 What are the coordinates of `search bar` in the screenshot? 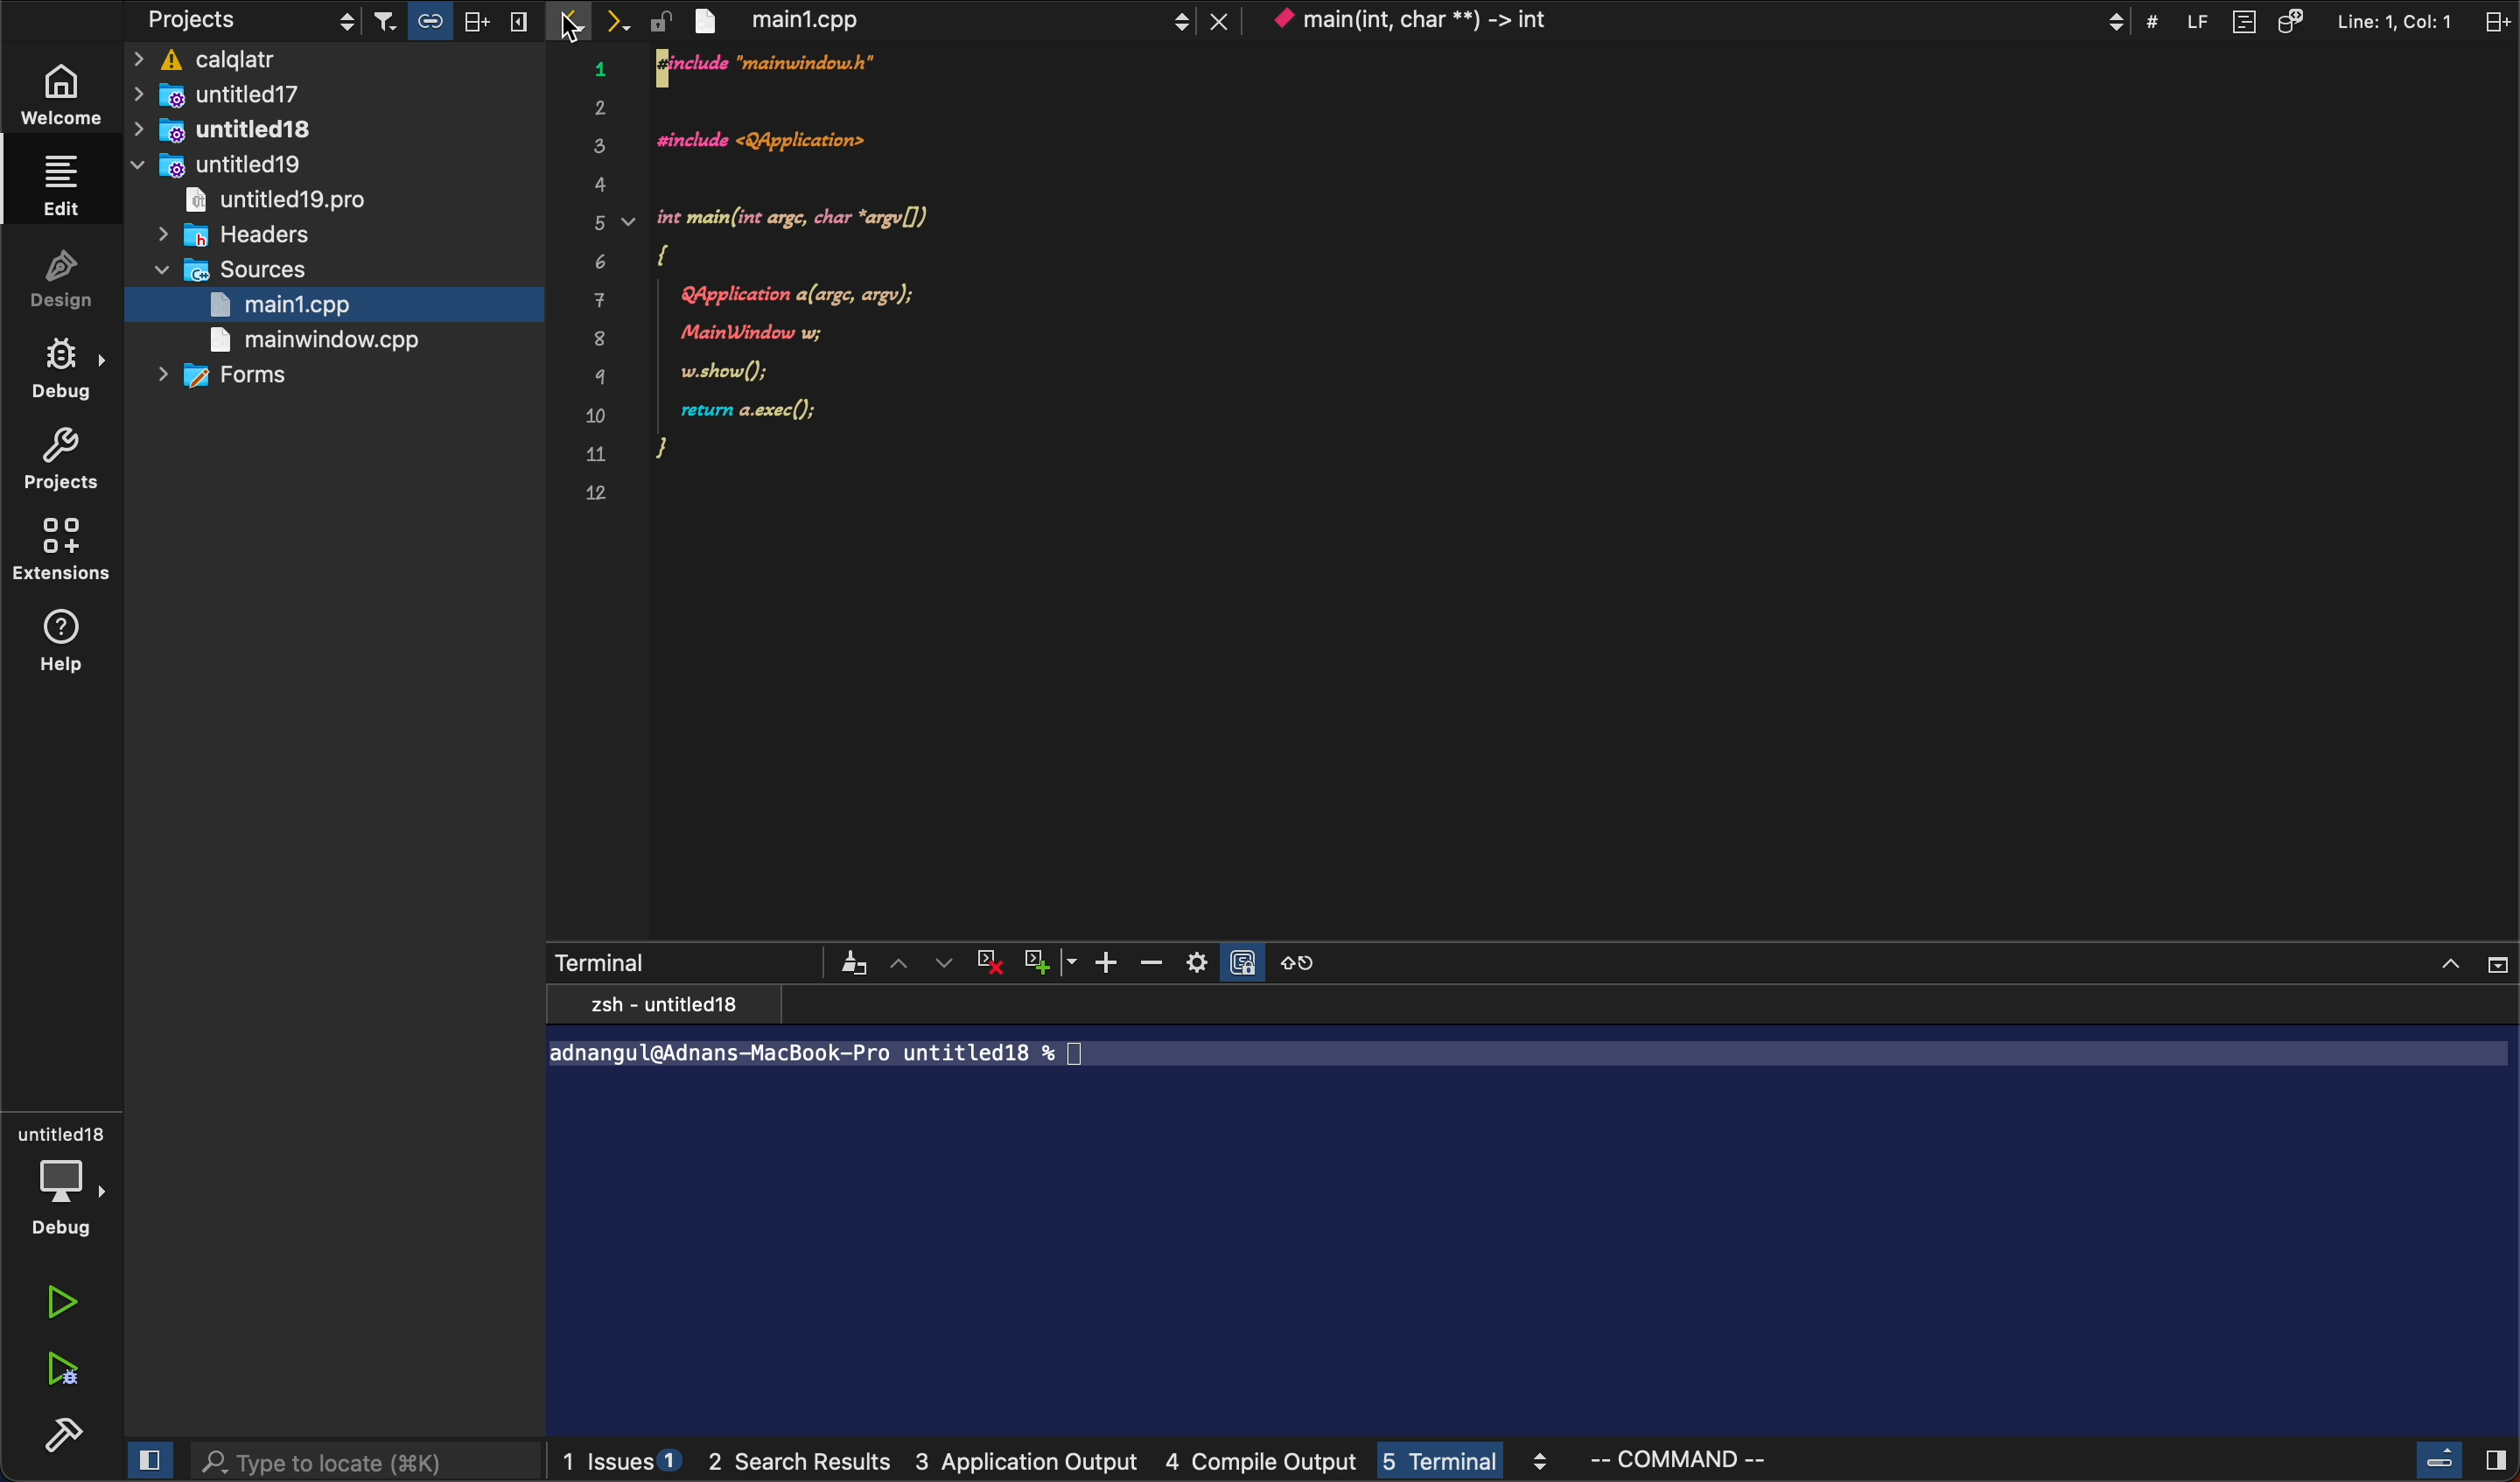 It's located at (364, 1461).